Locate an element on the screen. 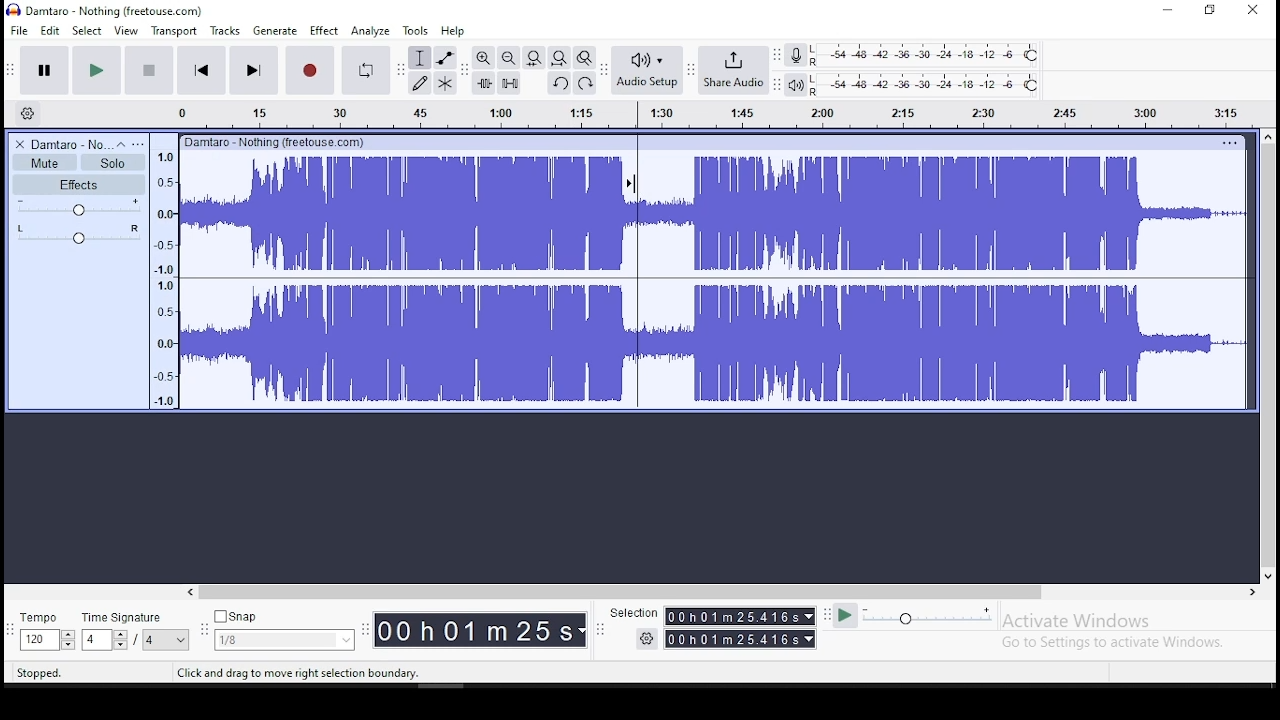 This screenshot has height=720, width=1280. fit project to width is located at coordinates (561, 59).